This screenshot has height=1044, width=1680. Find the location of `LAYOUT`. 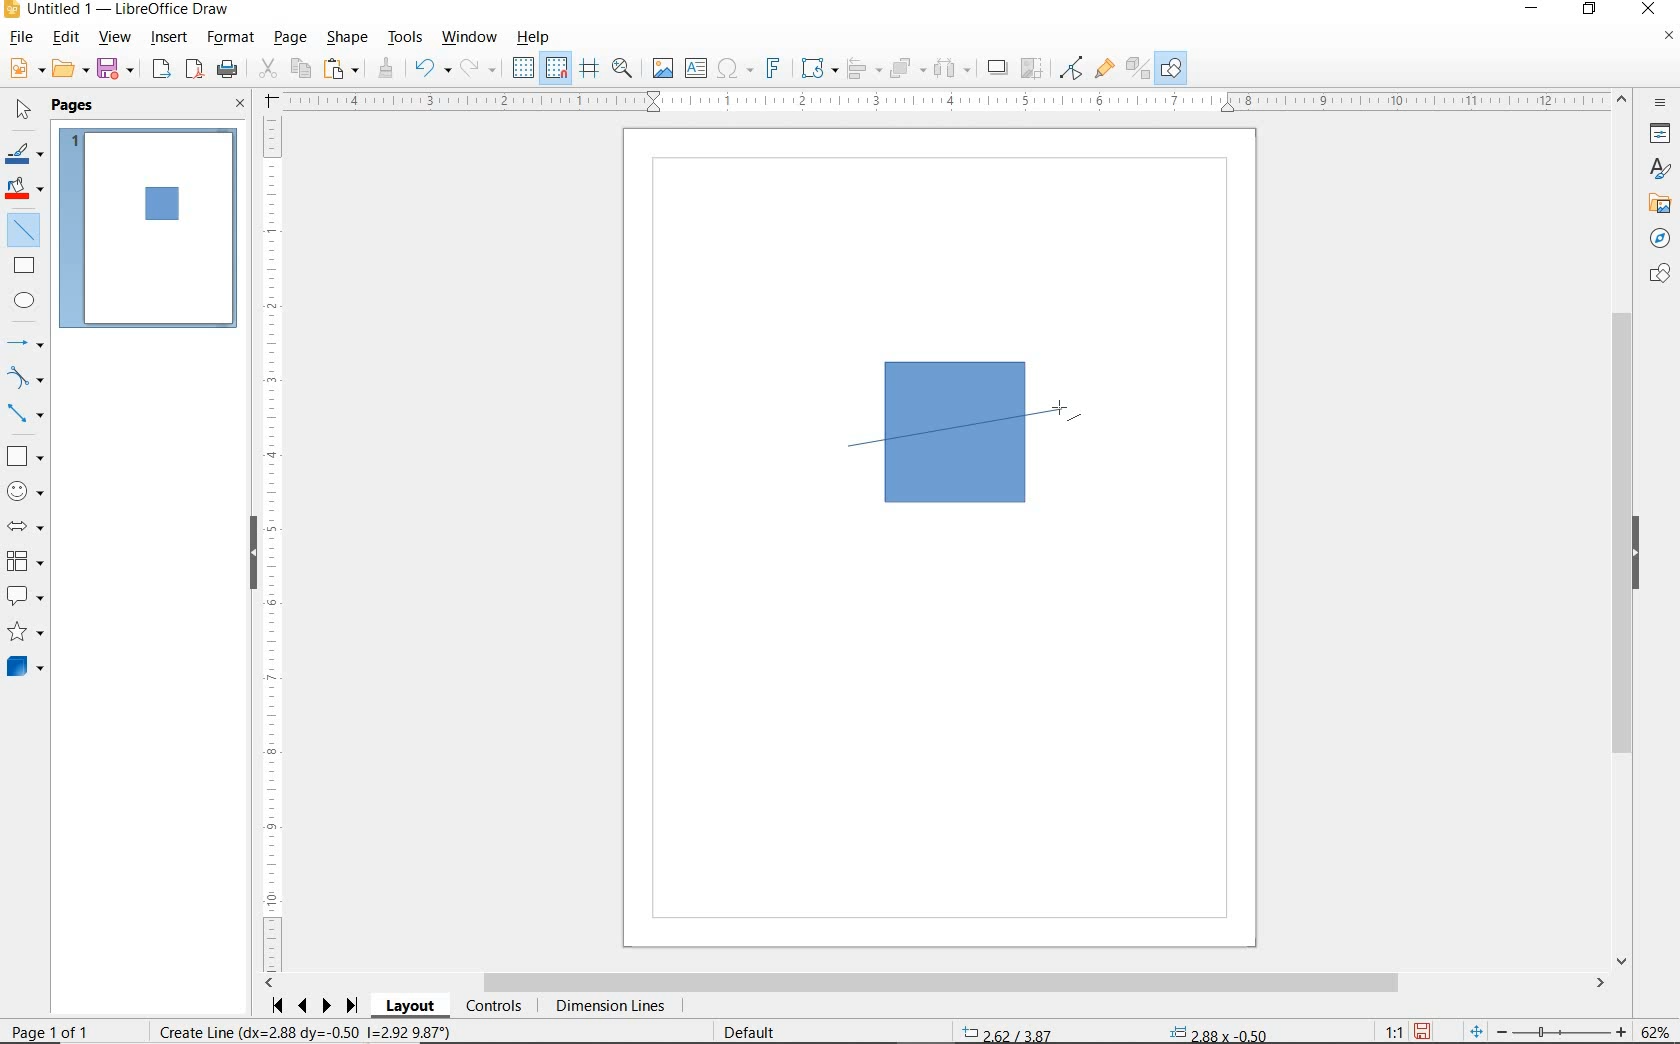

LAYOUT is located at coordinates (413, 1006).